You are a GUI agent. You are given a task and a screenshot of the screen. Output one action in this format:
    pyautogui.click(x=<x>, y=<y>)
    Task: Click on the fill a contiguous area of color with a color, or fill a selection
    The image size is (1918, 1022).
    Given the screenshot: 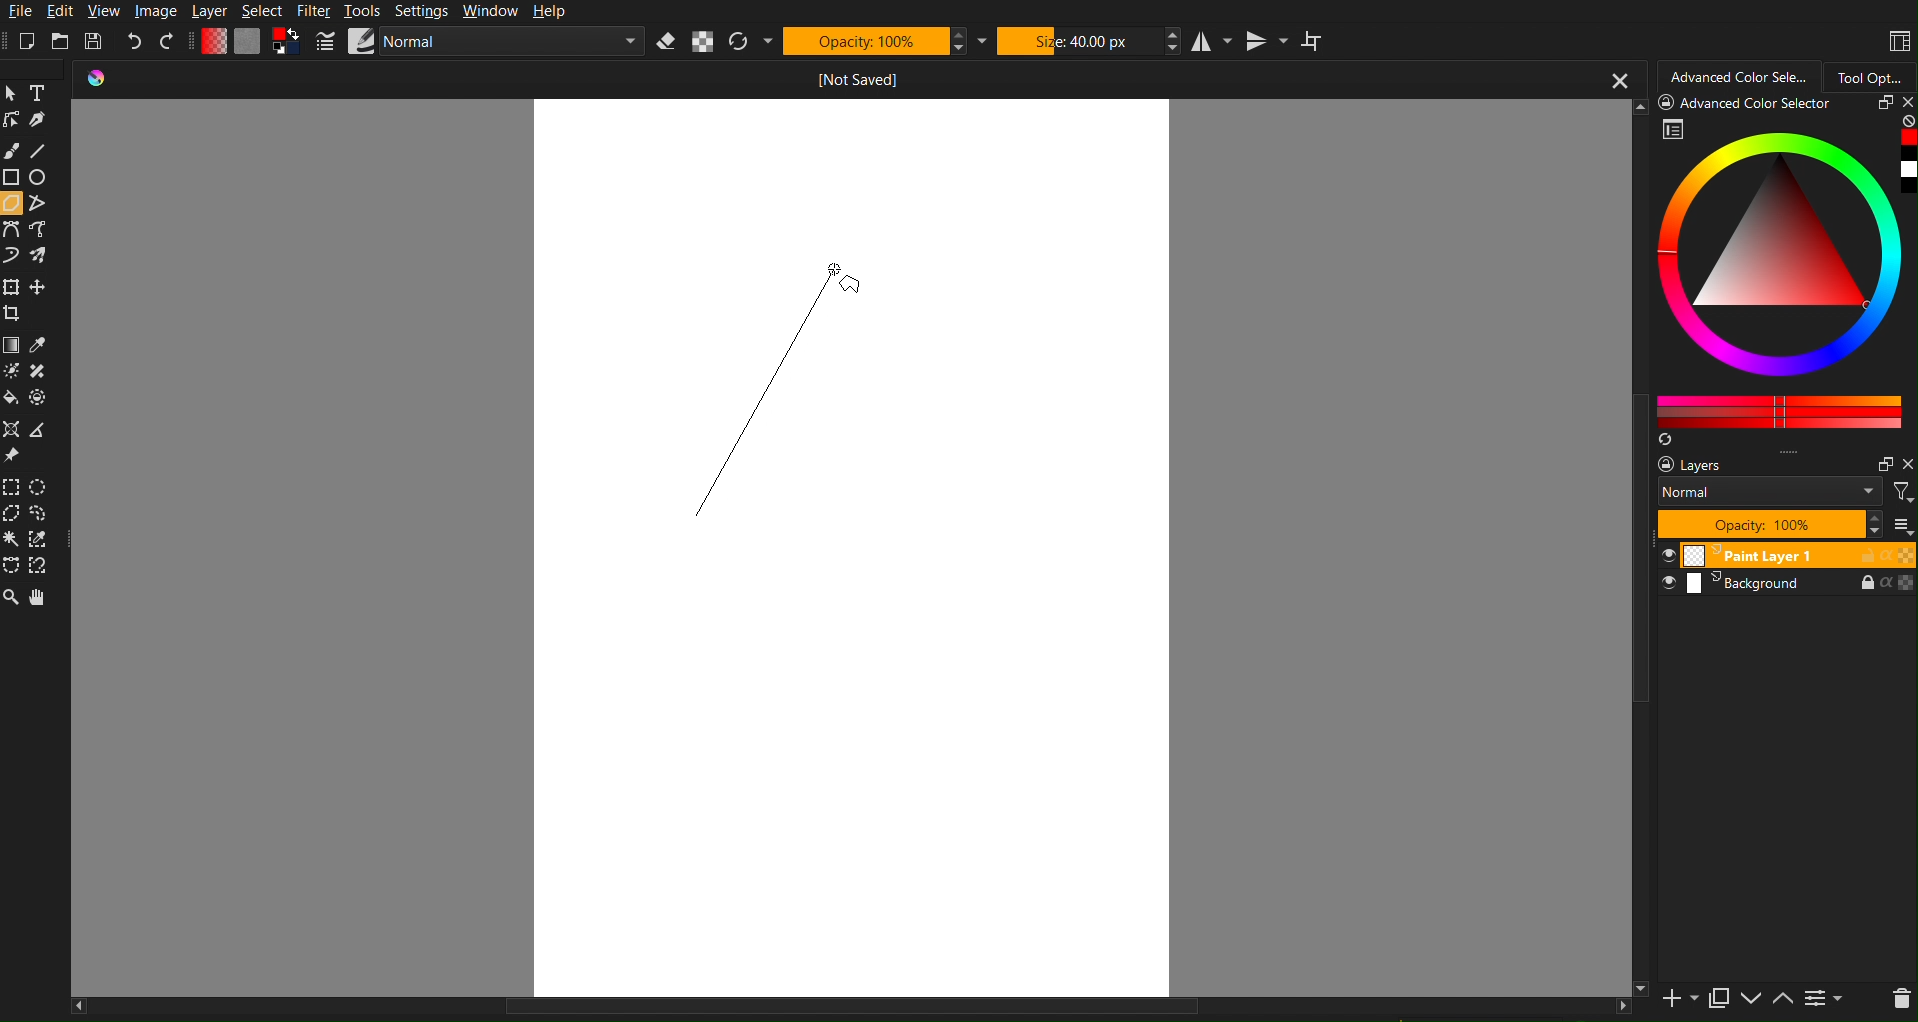 What is the action you would take?
    pyautogui.click(x=12, y=399)
    